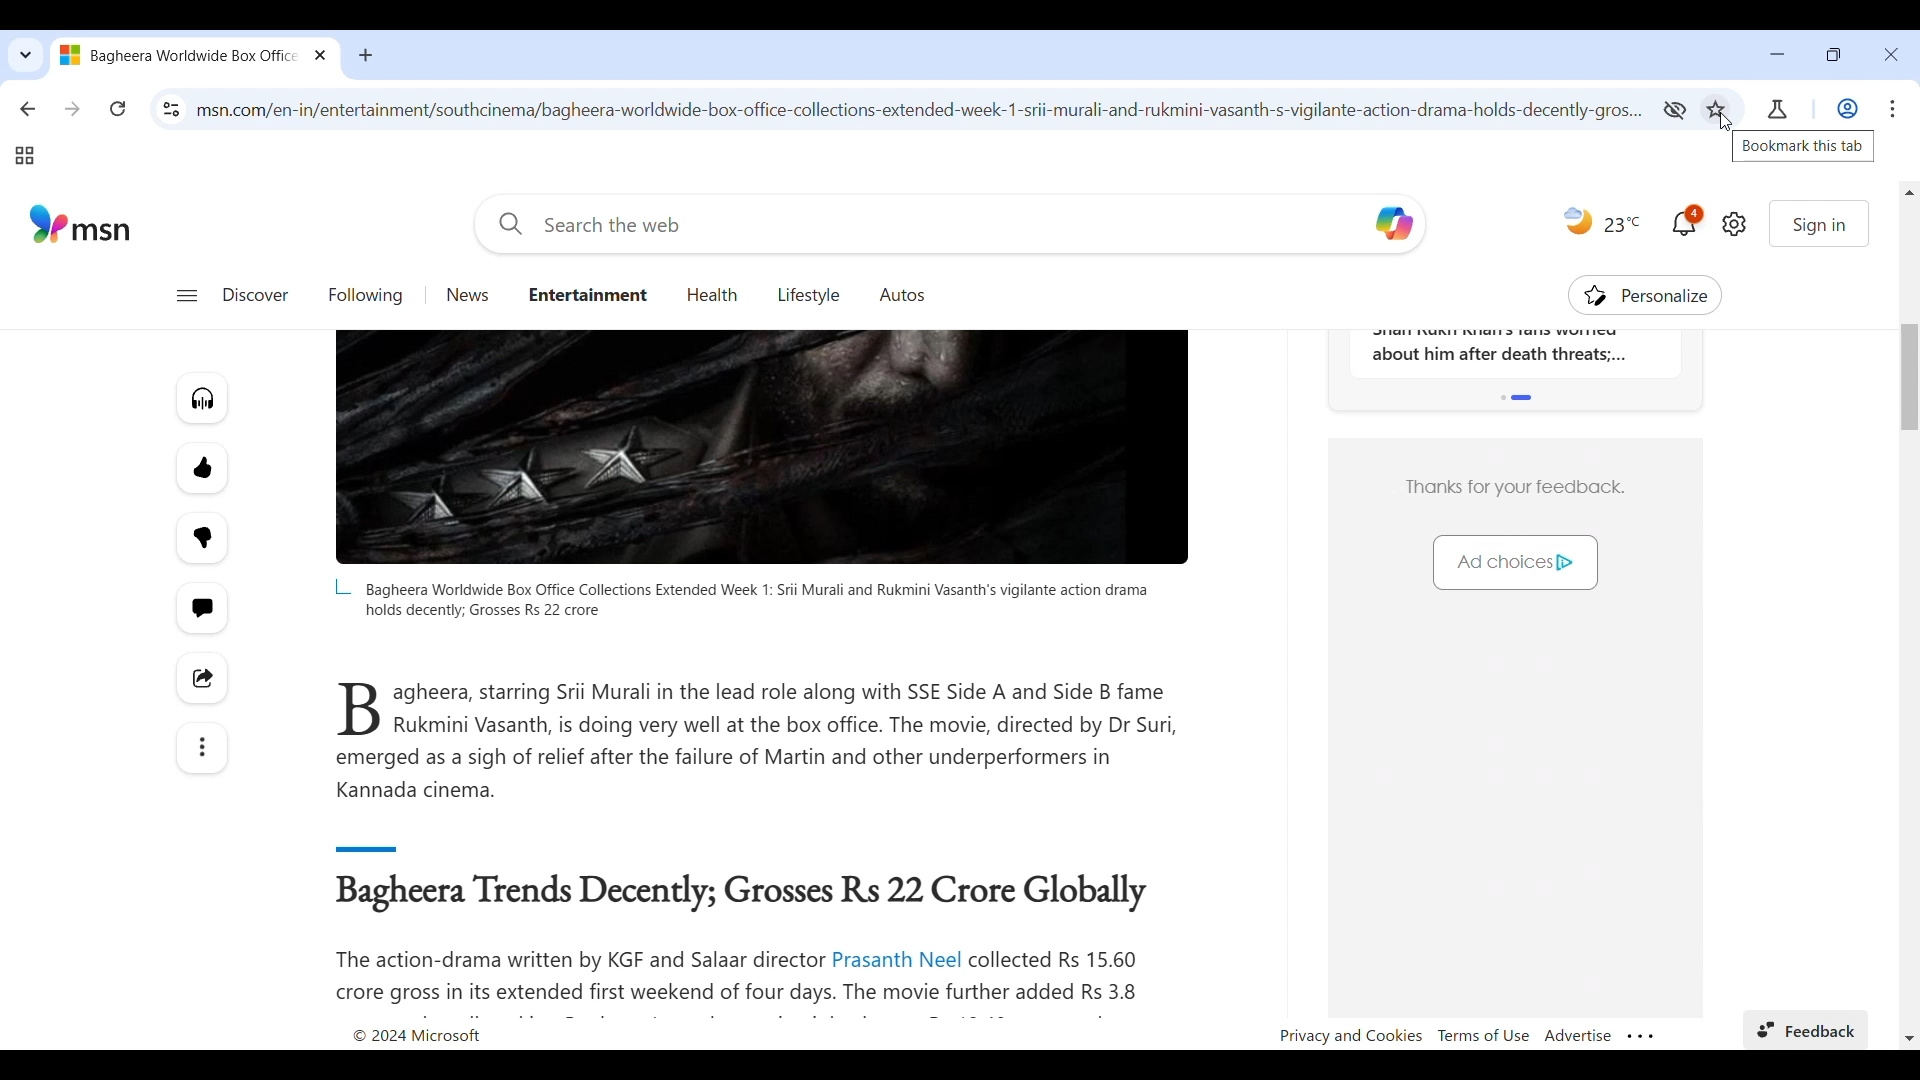 This screenshot has width=1920, height=1080. I want to click on Ad space, so click(1514, 533).